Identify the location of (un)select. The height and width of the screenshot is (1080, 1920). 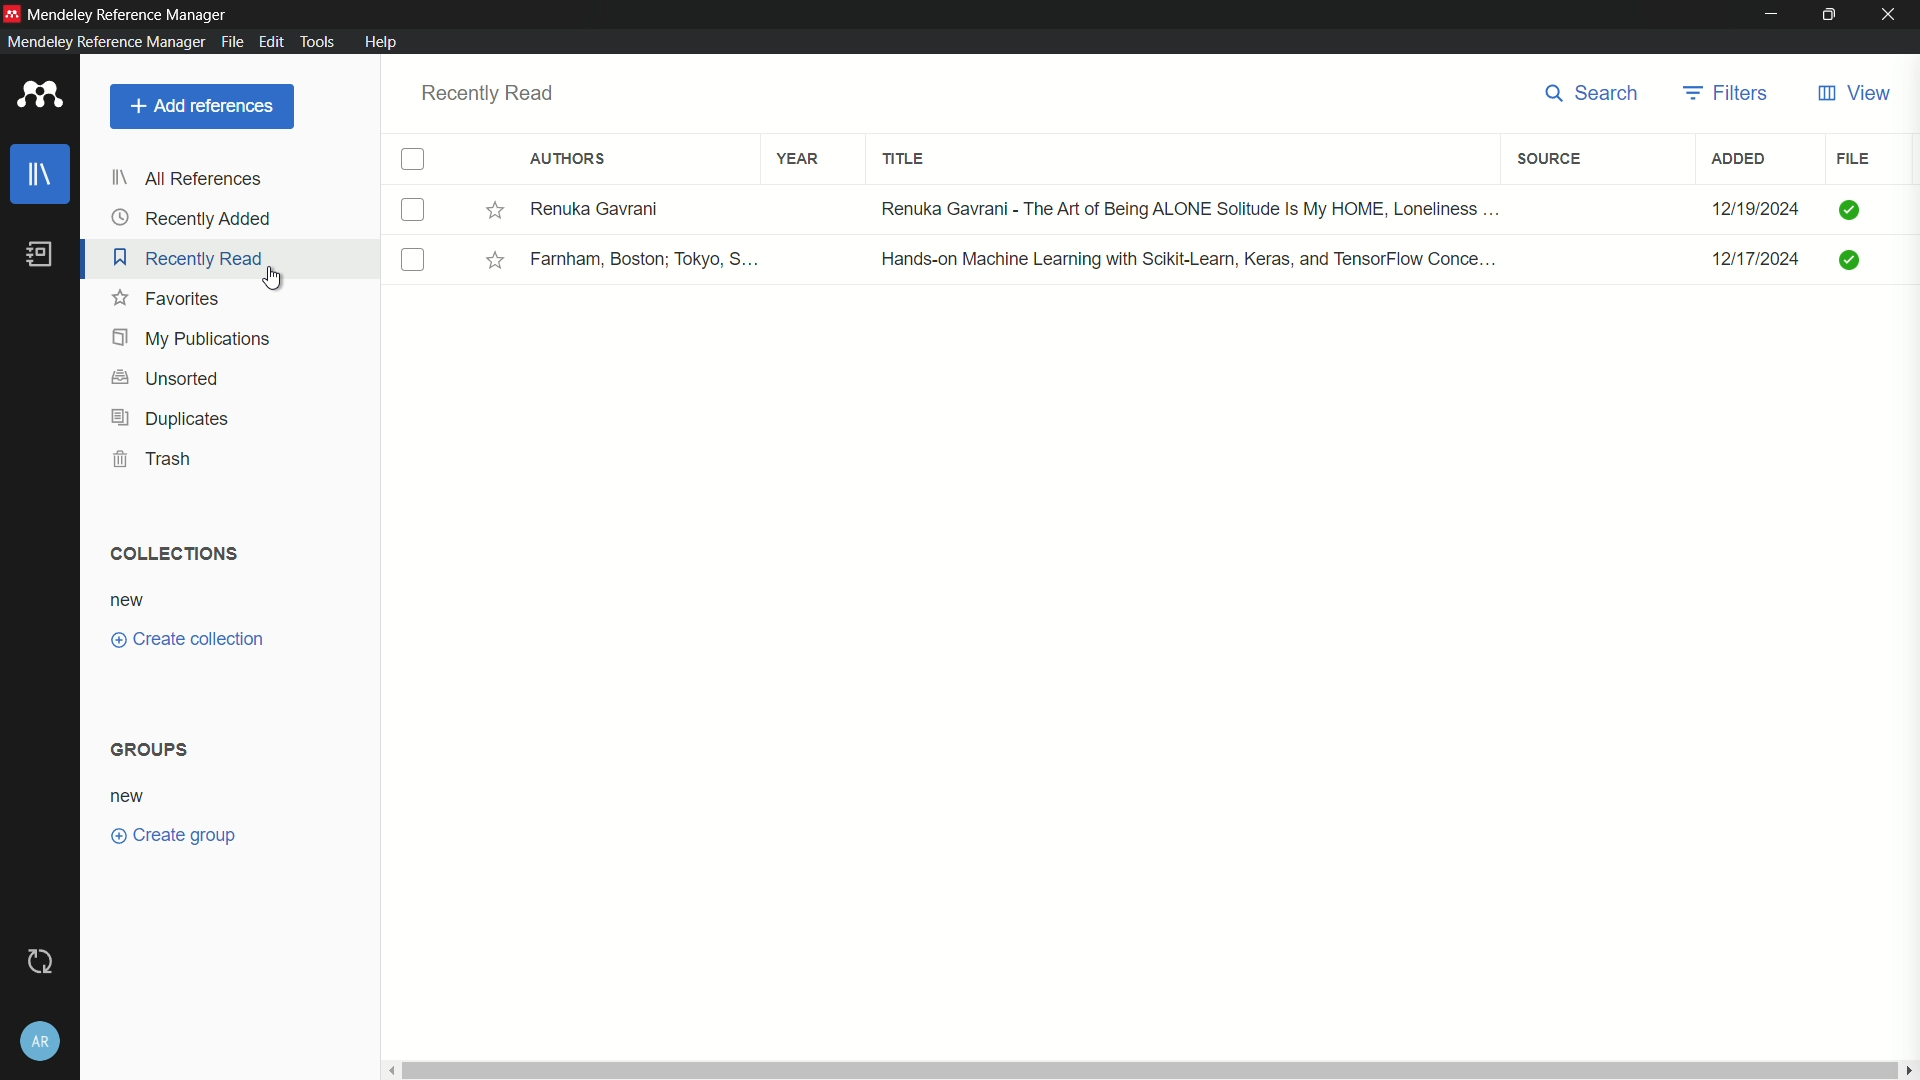
(414, 261).